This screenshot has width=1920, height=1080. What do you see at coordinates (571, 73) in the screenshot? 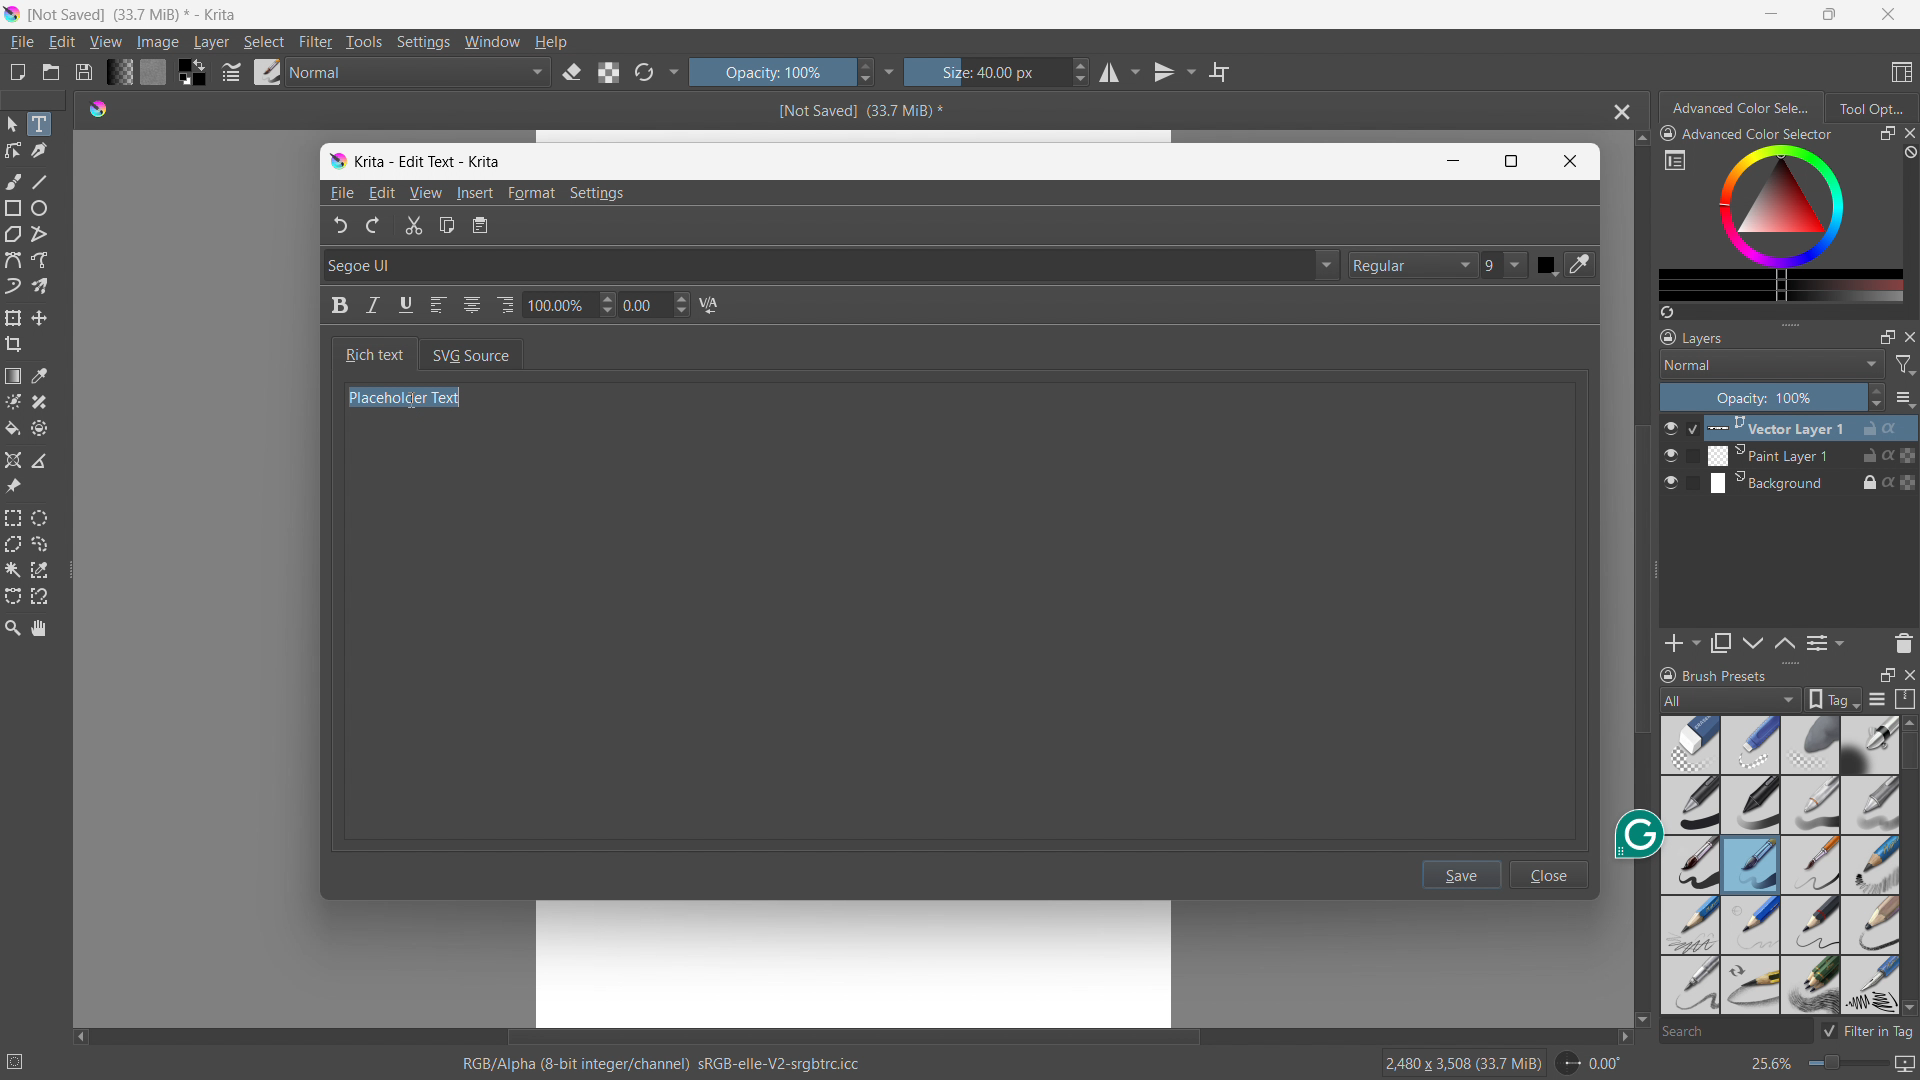
I see `set erasor` at bounding box center [571, 73].